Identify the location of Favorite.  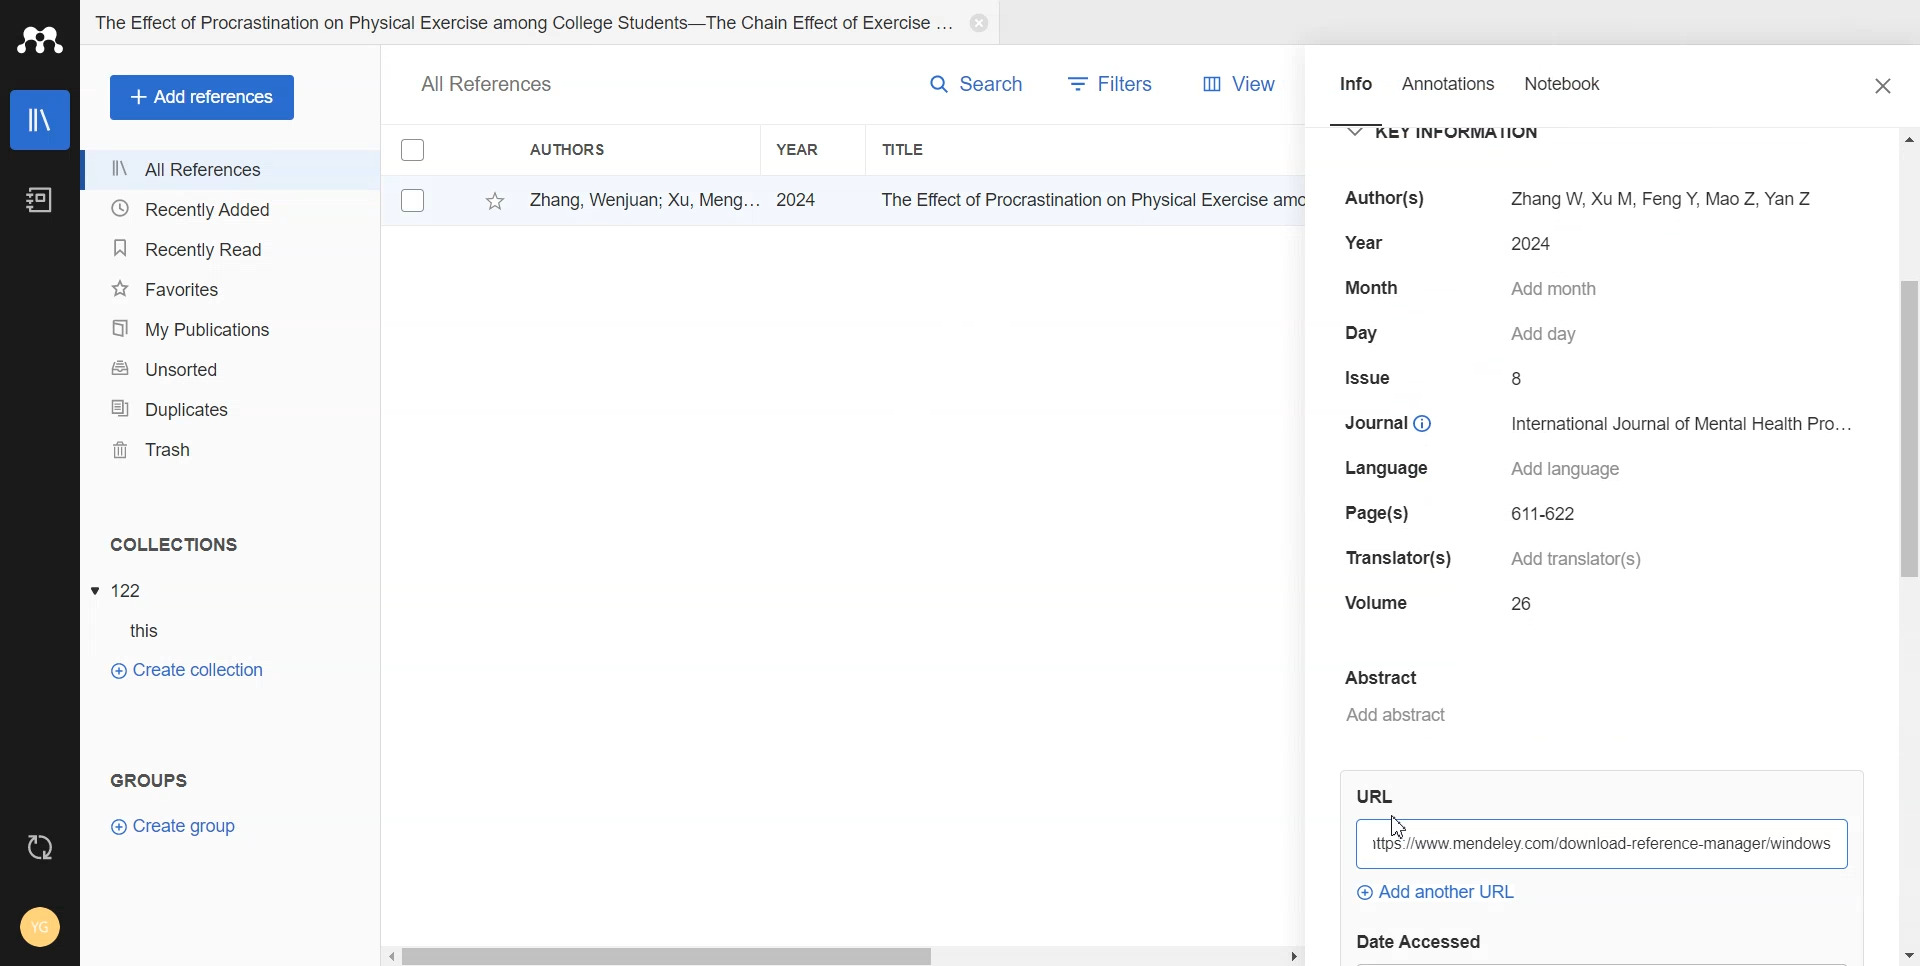
(488, 201).